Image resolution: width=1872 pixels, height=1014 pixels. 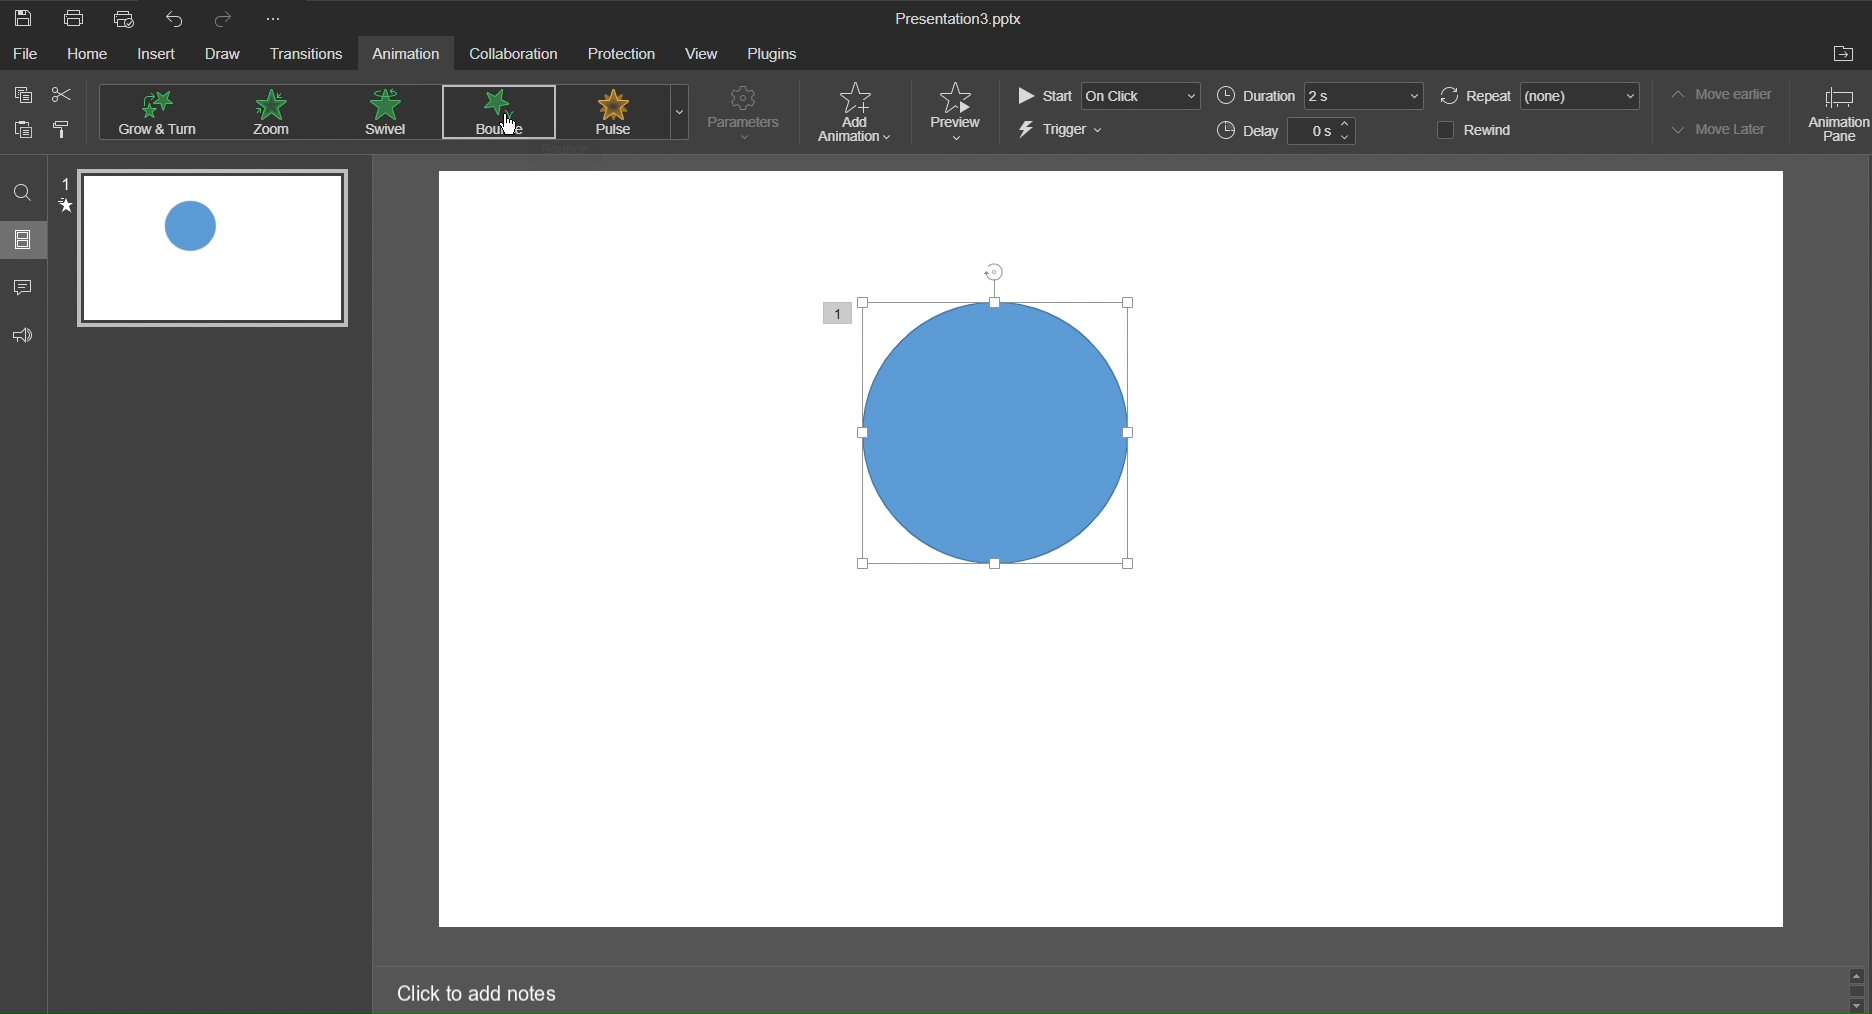 I want to click on Find, so click(x=24, y=190).